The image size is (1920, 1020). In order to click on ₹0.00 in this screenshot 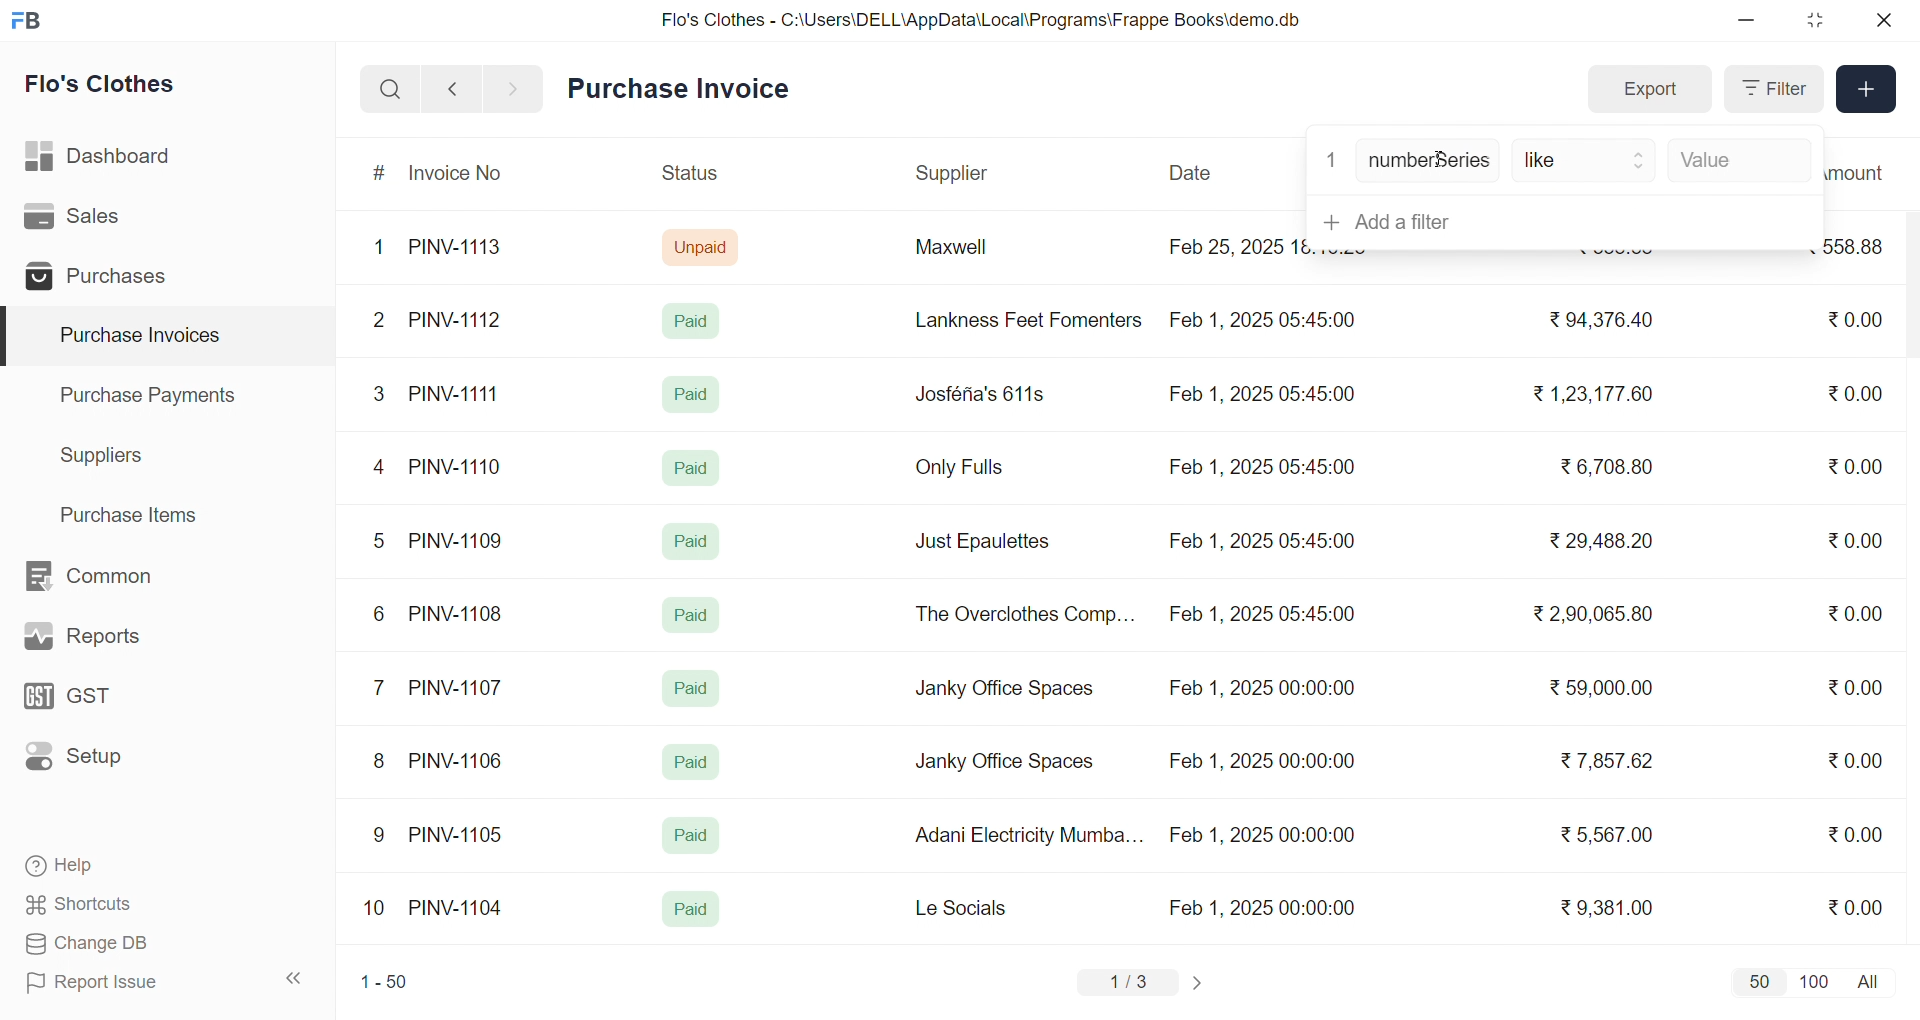, I will do `click(1855, 906)`.